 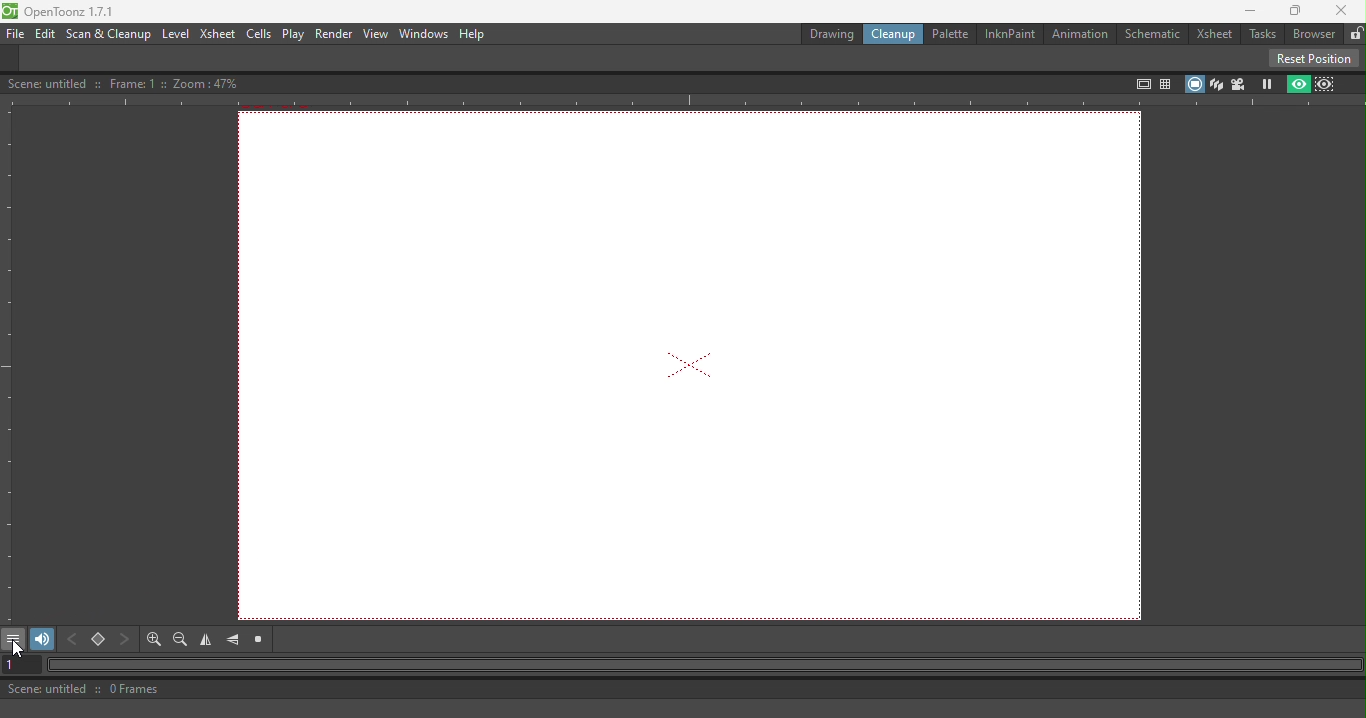 What do you see at coordinates (1261, 35) in the screenshot?
I see `Tasks` at bounding box center [1261, 35].